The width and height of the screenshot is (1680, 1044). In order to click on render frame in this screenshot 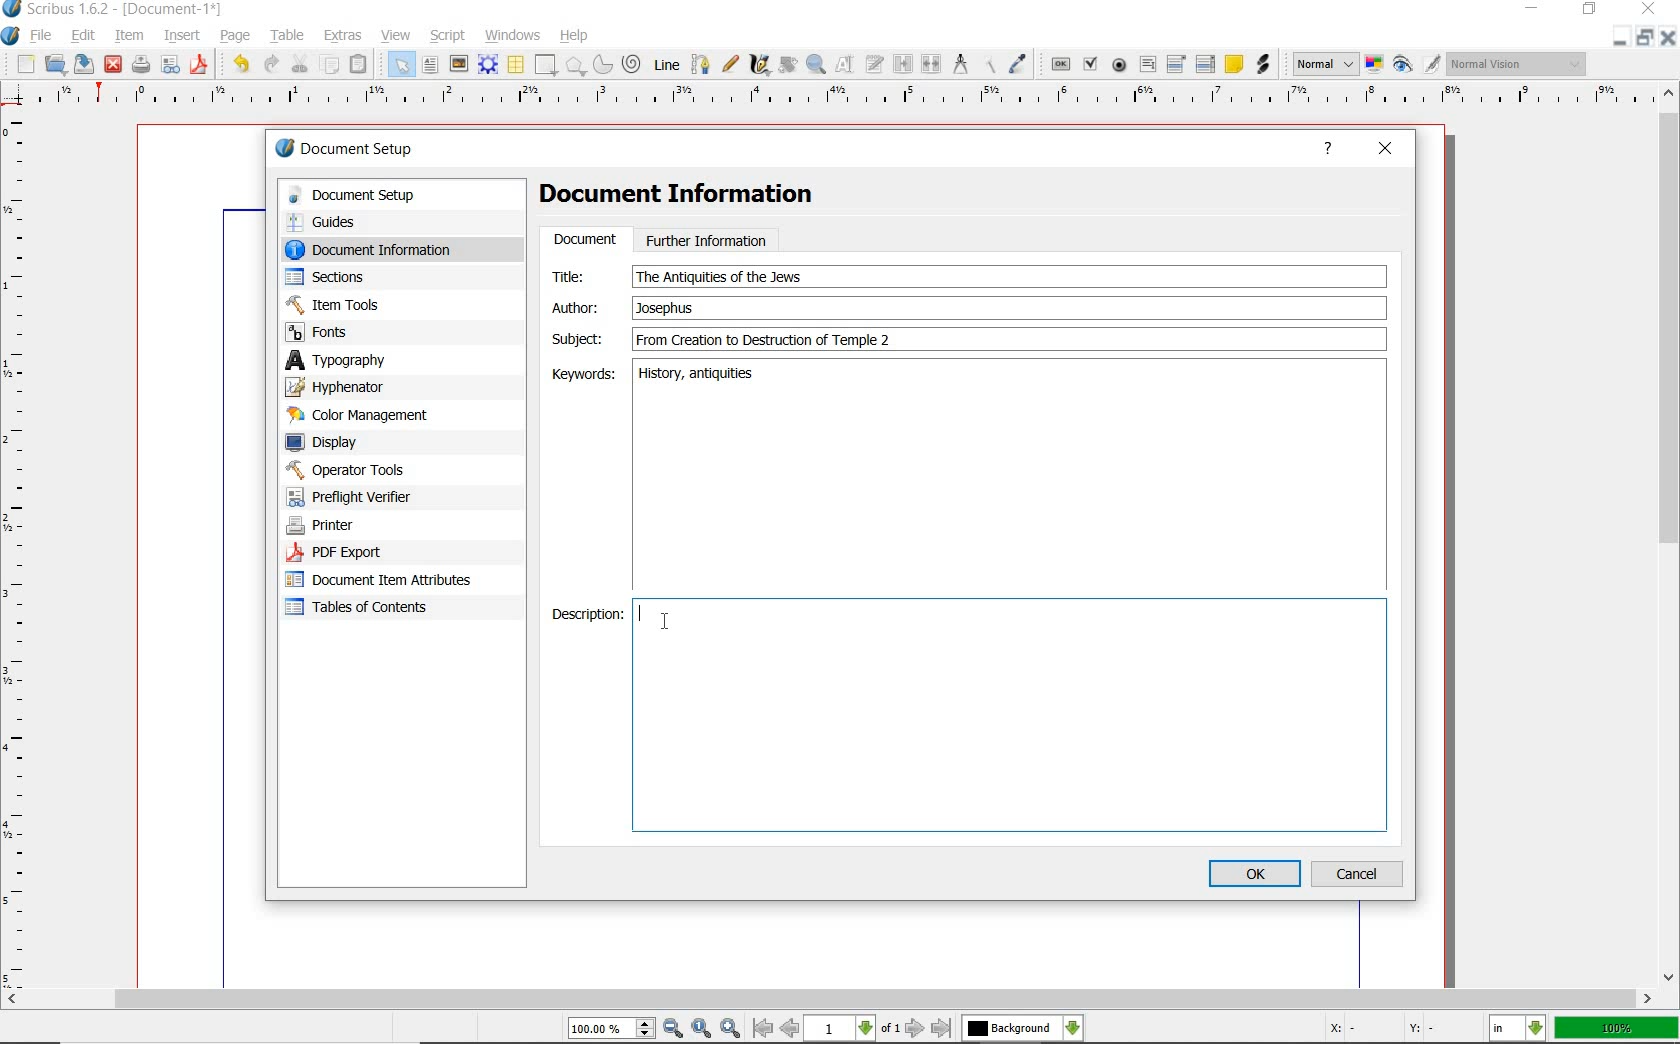, I will do `click(488, 65)`.